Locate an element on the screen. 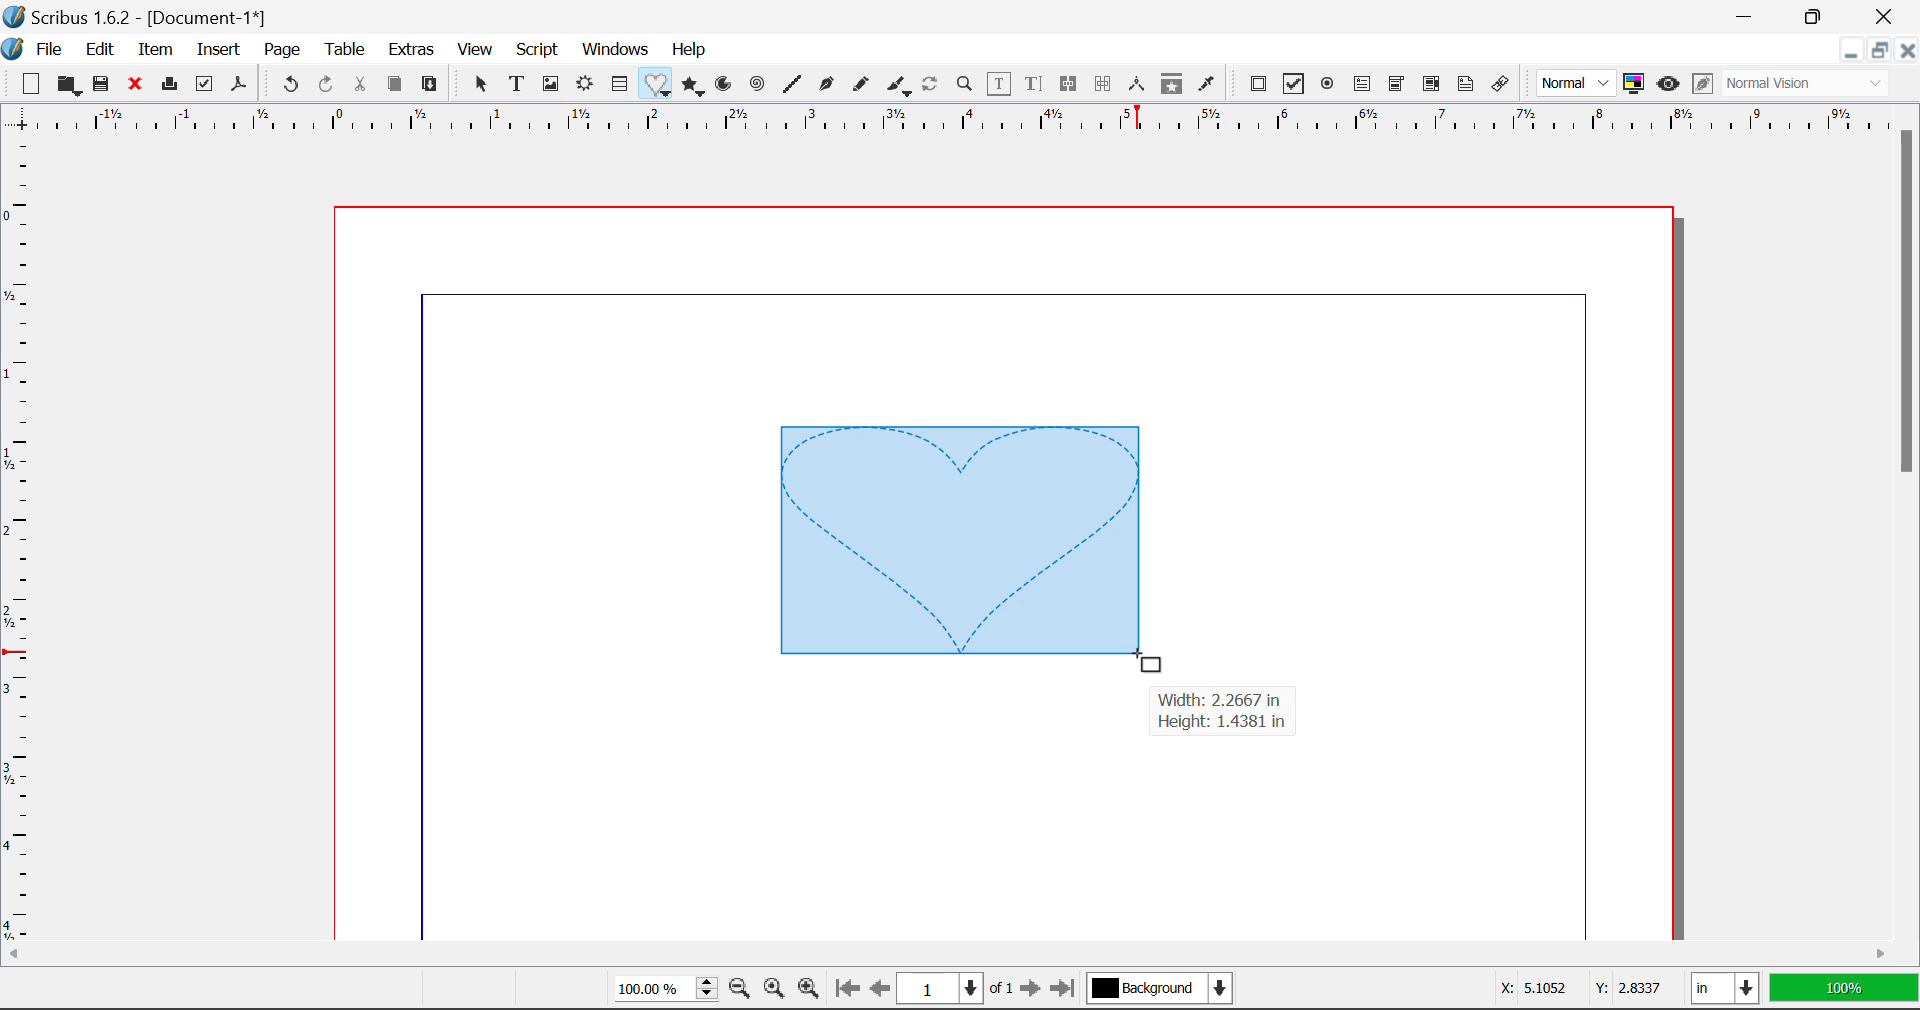 This screenshot has height=1010, width=1920. Insert Cells is located at coordinates (618, 87).